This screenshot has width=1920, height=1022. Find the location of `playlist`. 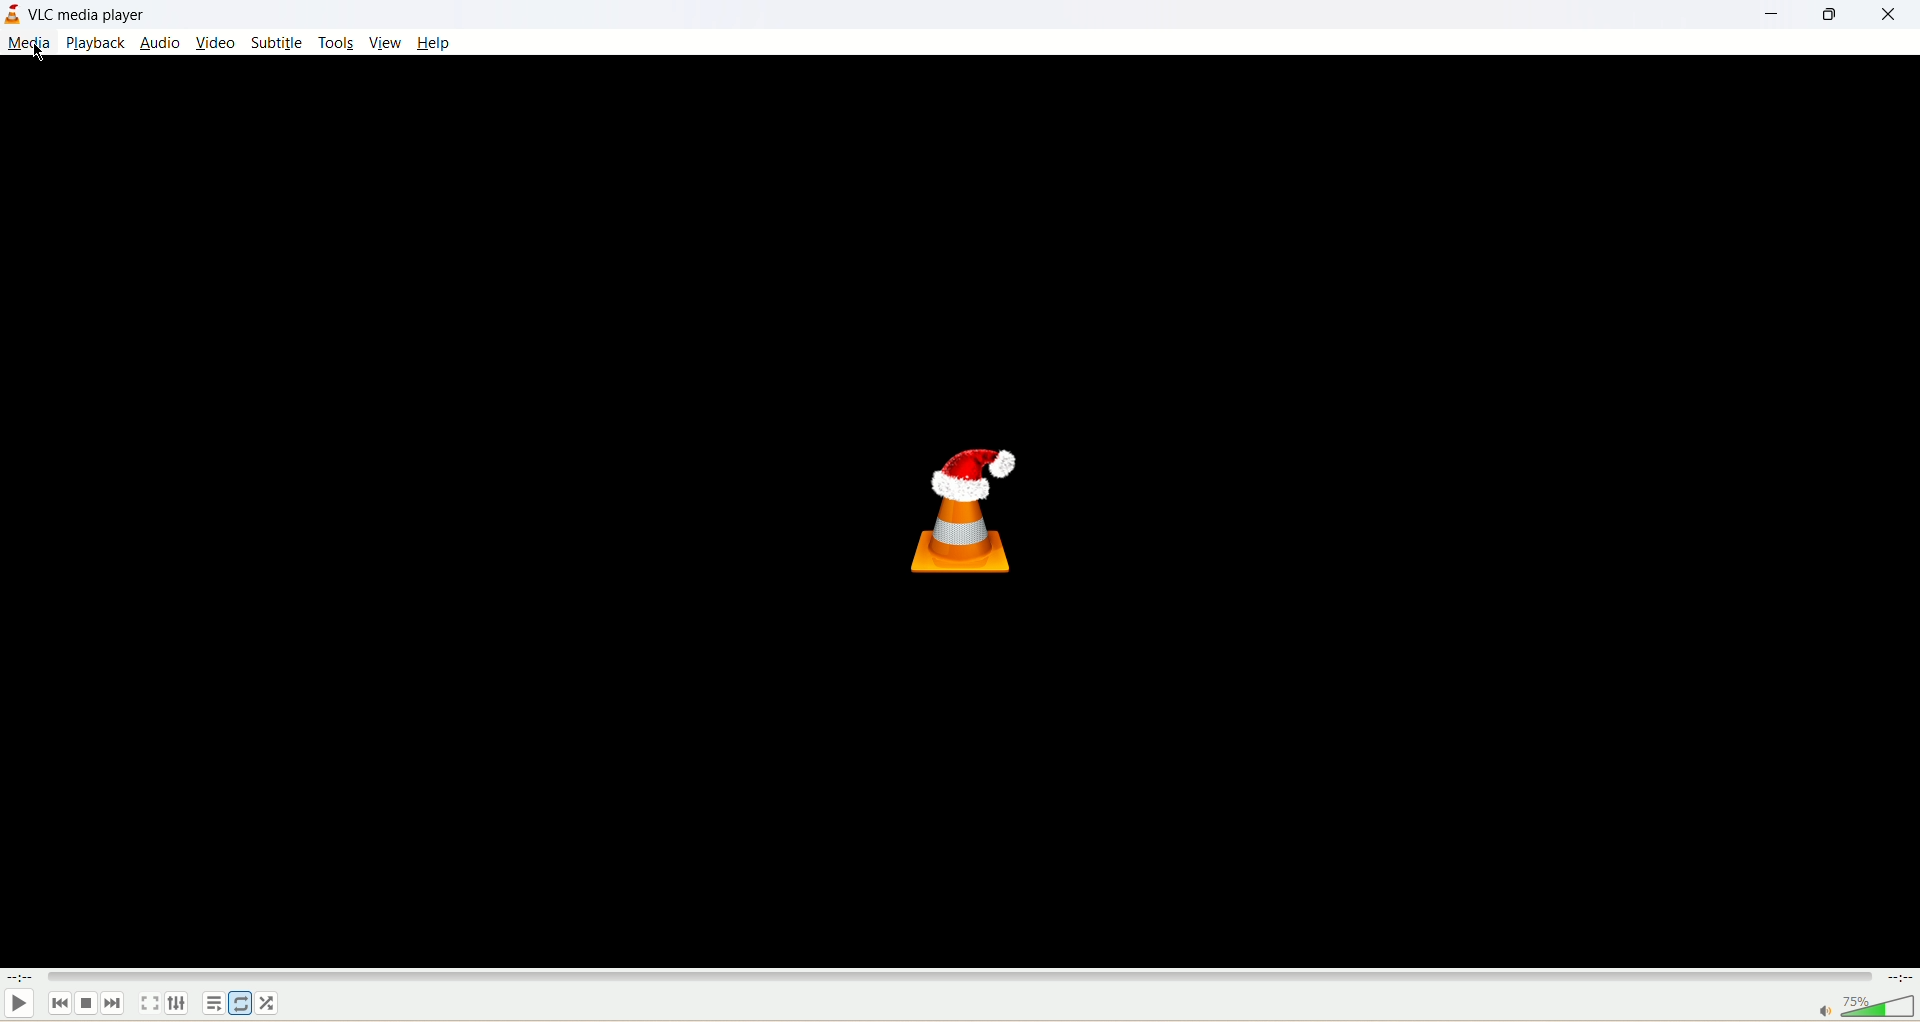

playlist is located at coordinates (214, 1005).